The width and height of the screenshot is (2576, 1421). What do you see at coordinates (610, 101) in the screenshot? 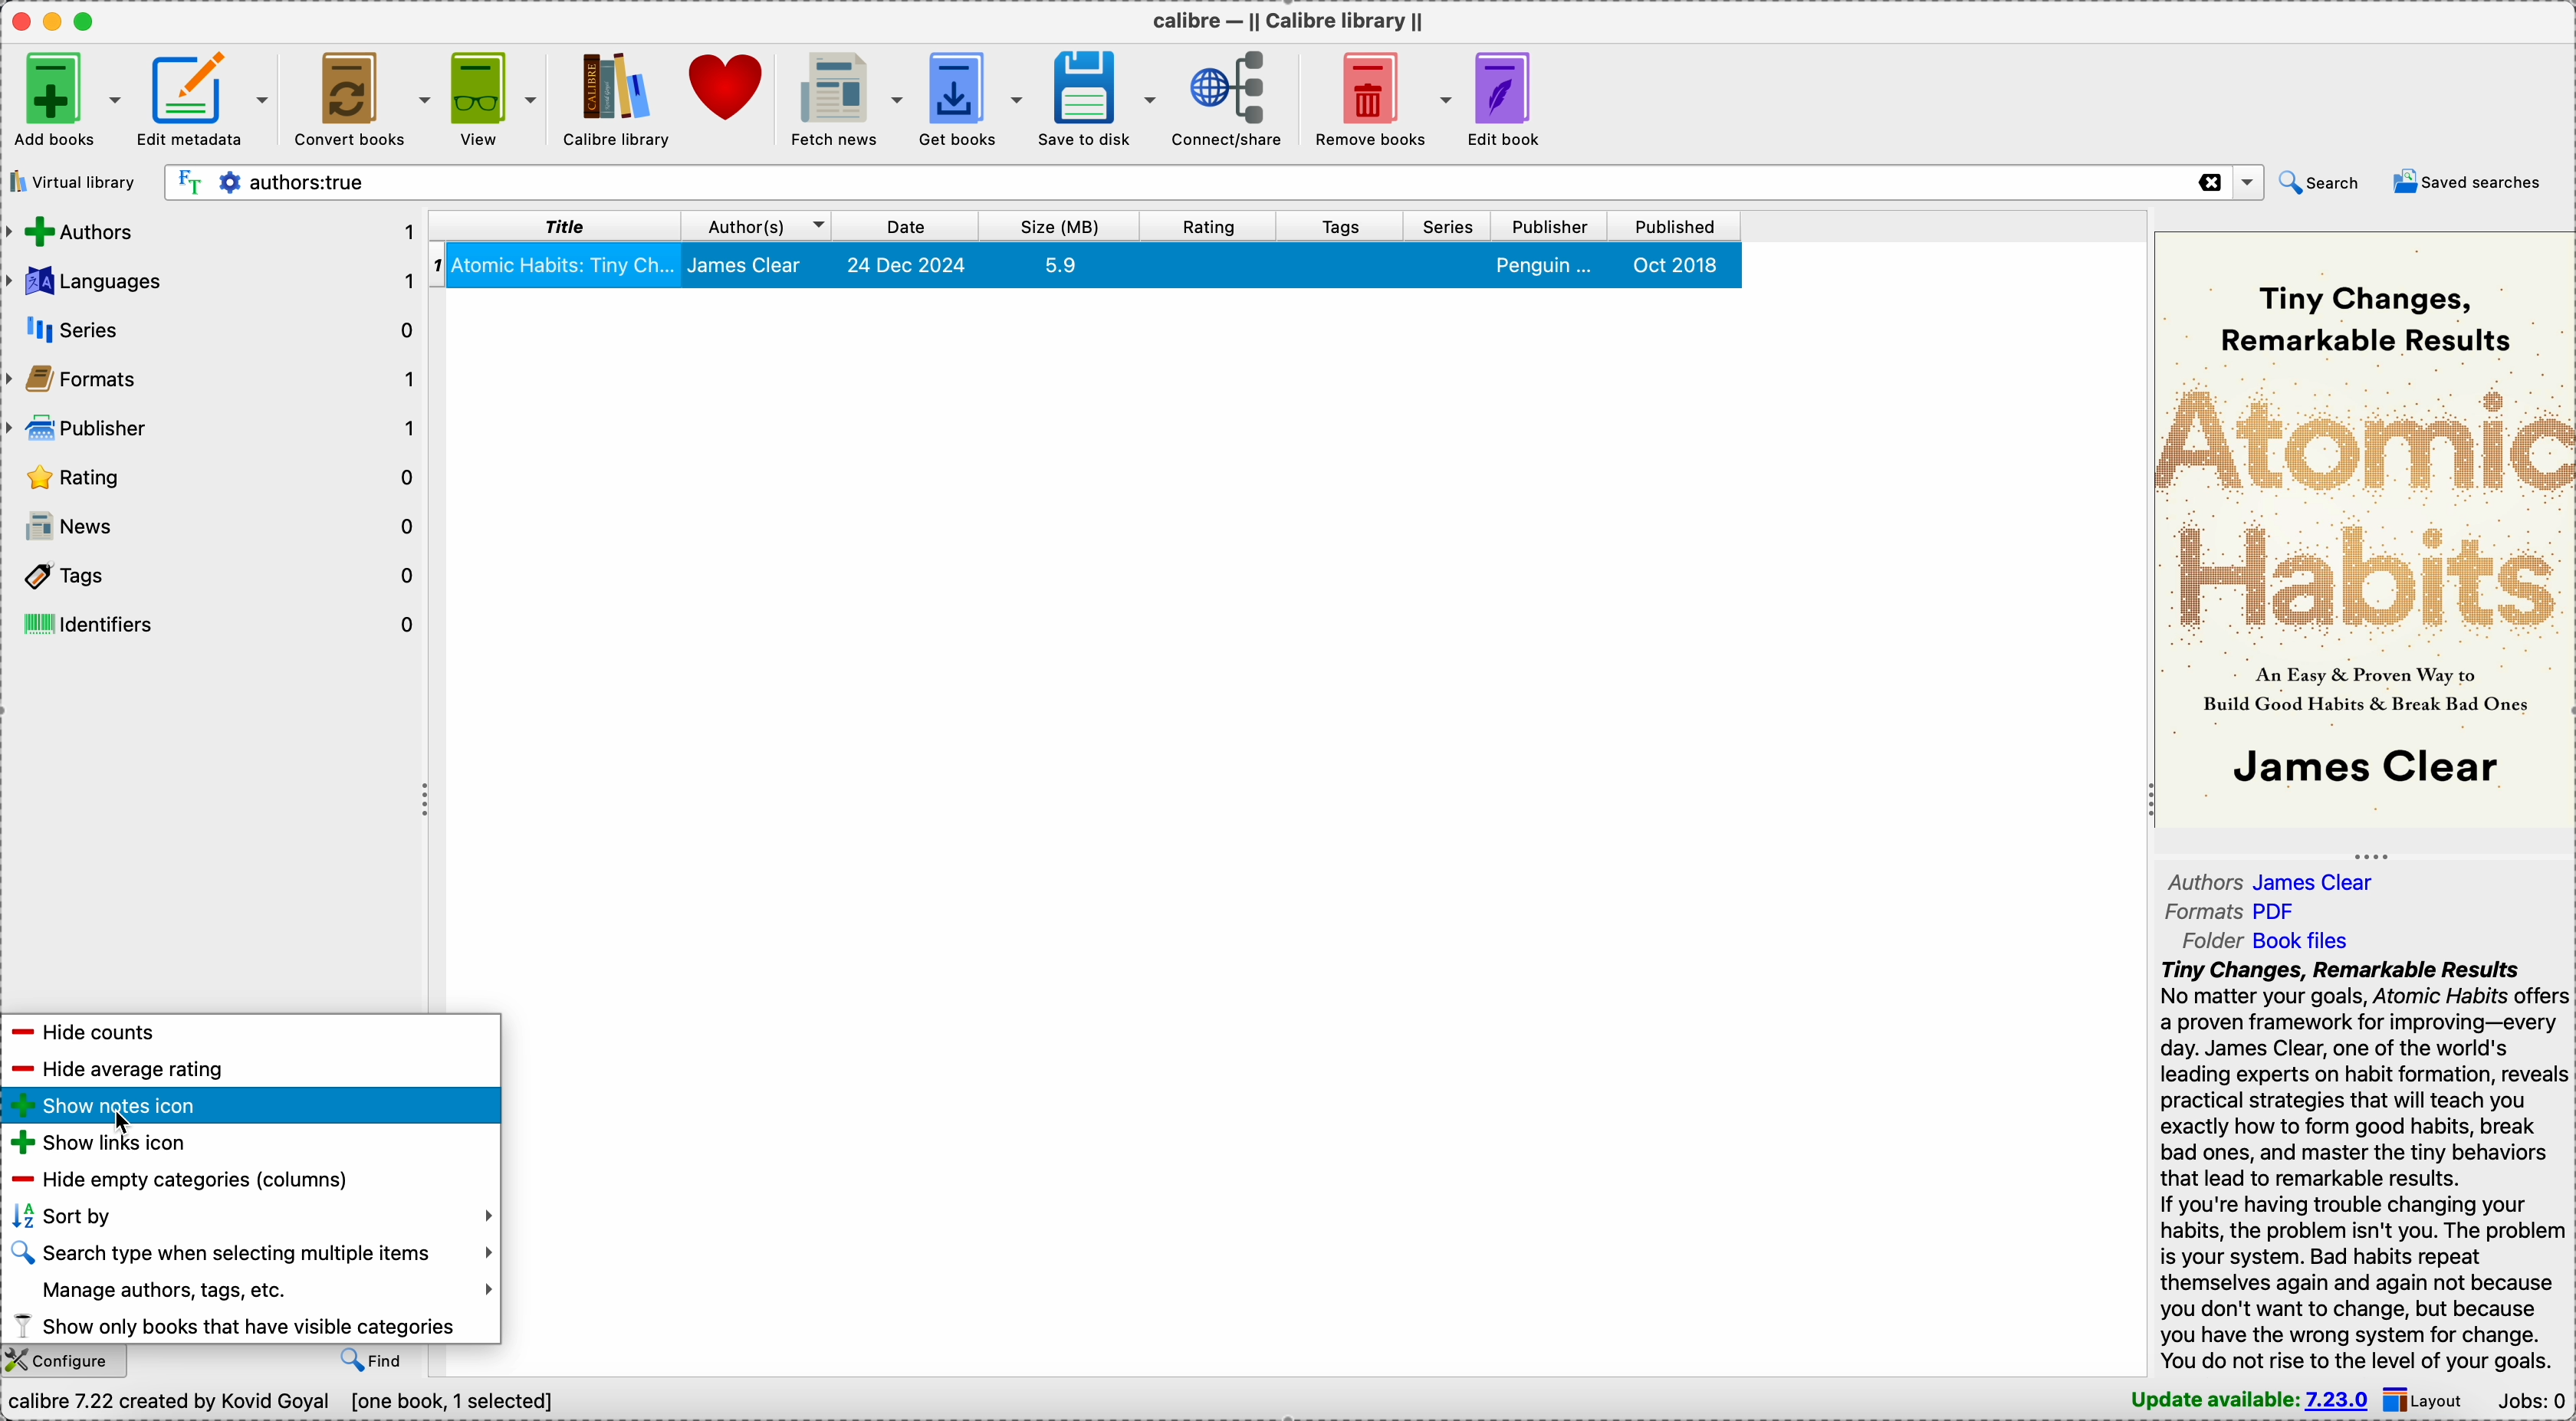
I see `Calibre library` at bounding box center [610, 101].